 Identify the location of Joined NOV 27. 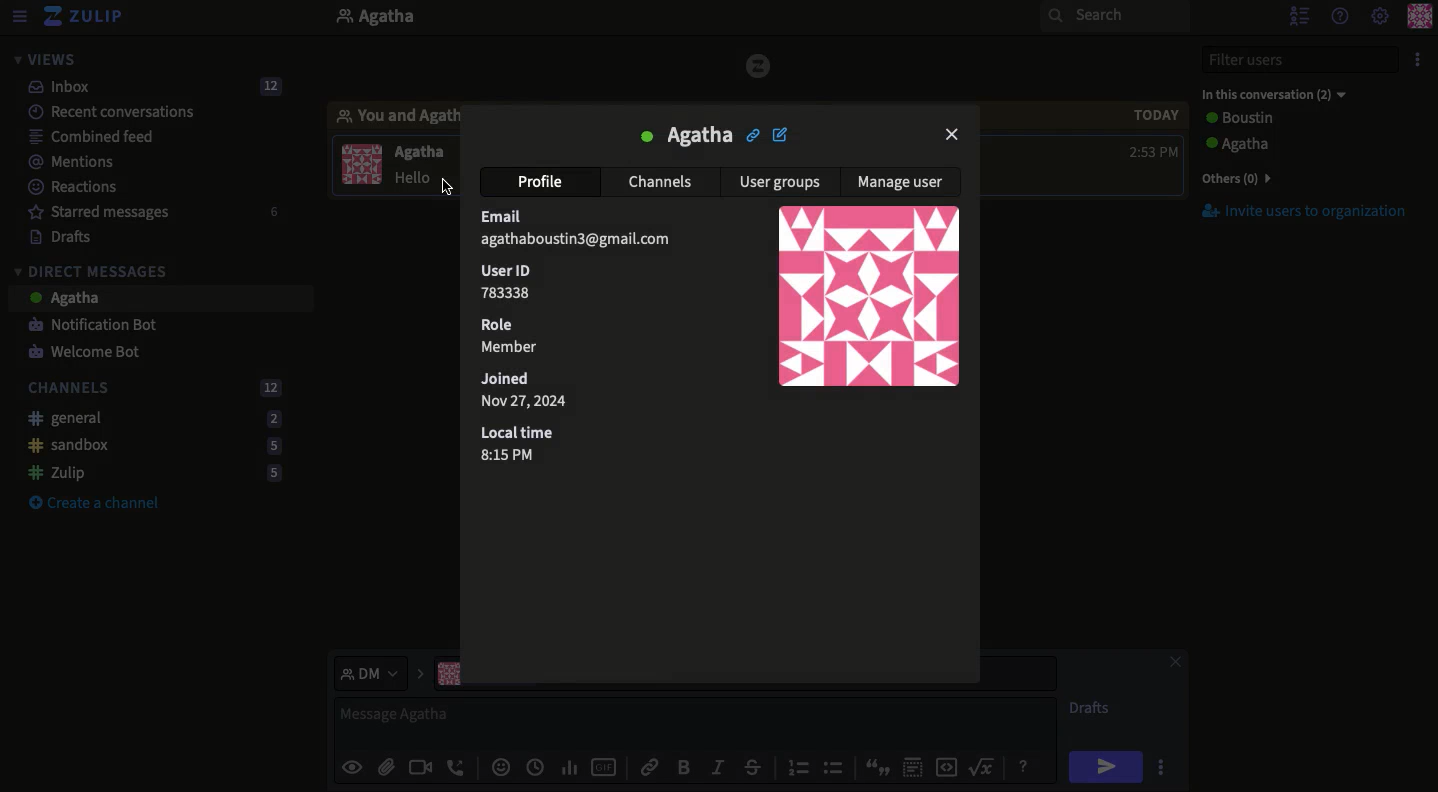
(536, 390).